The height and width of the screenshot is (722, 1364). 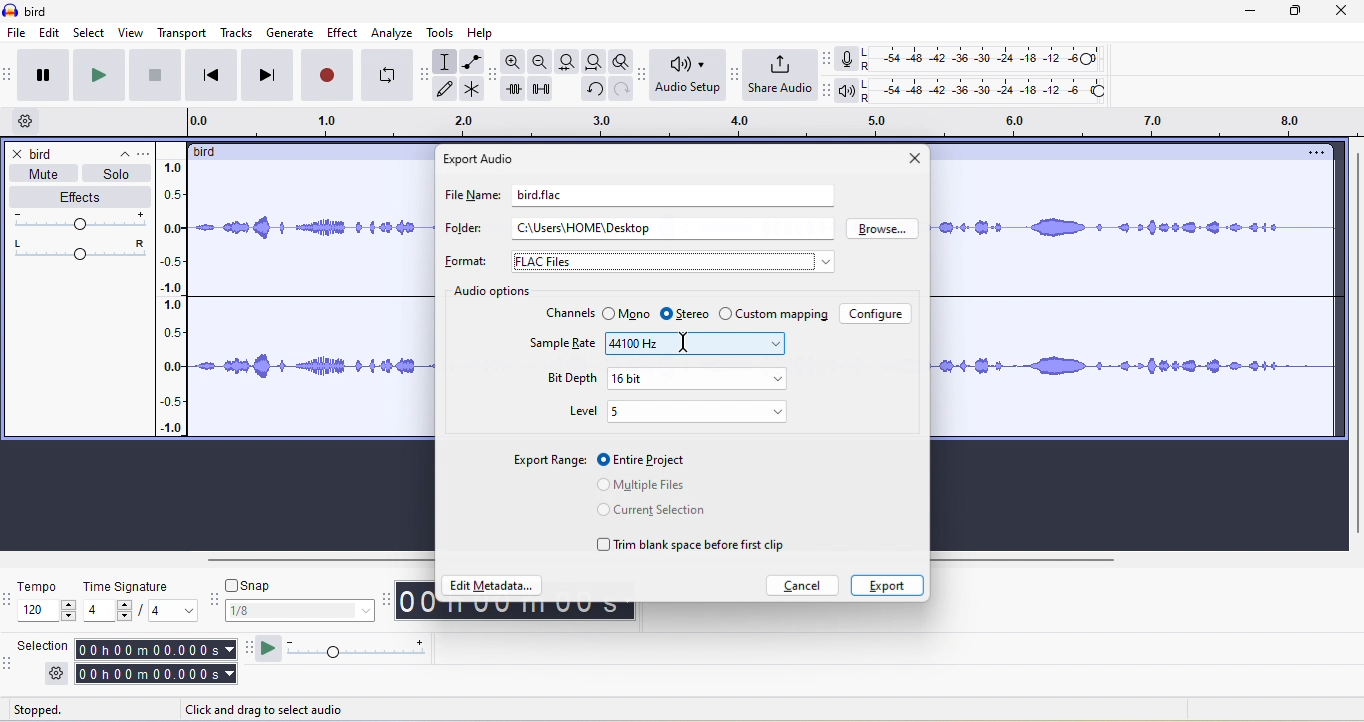 What do you see at coordinates (48, 76) in the screenshot?
I see `pause` at bounding box center [48, 76].